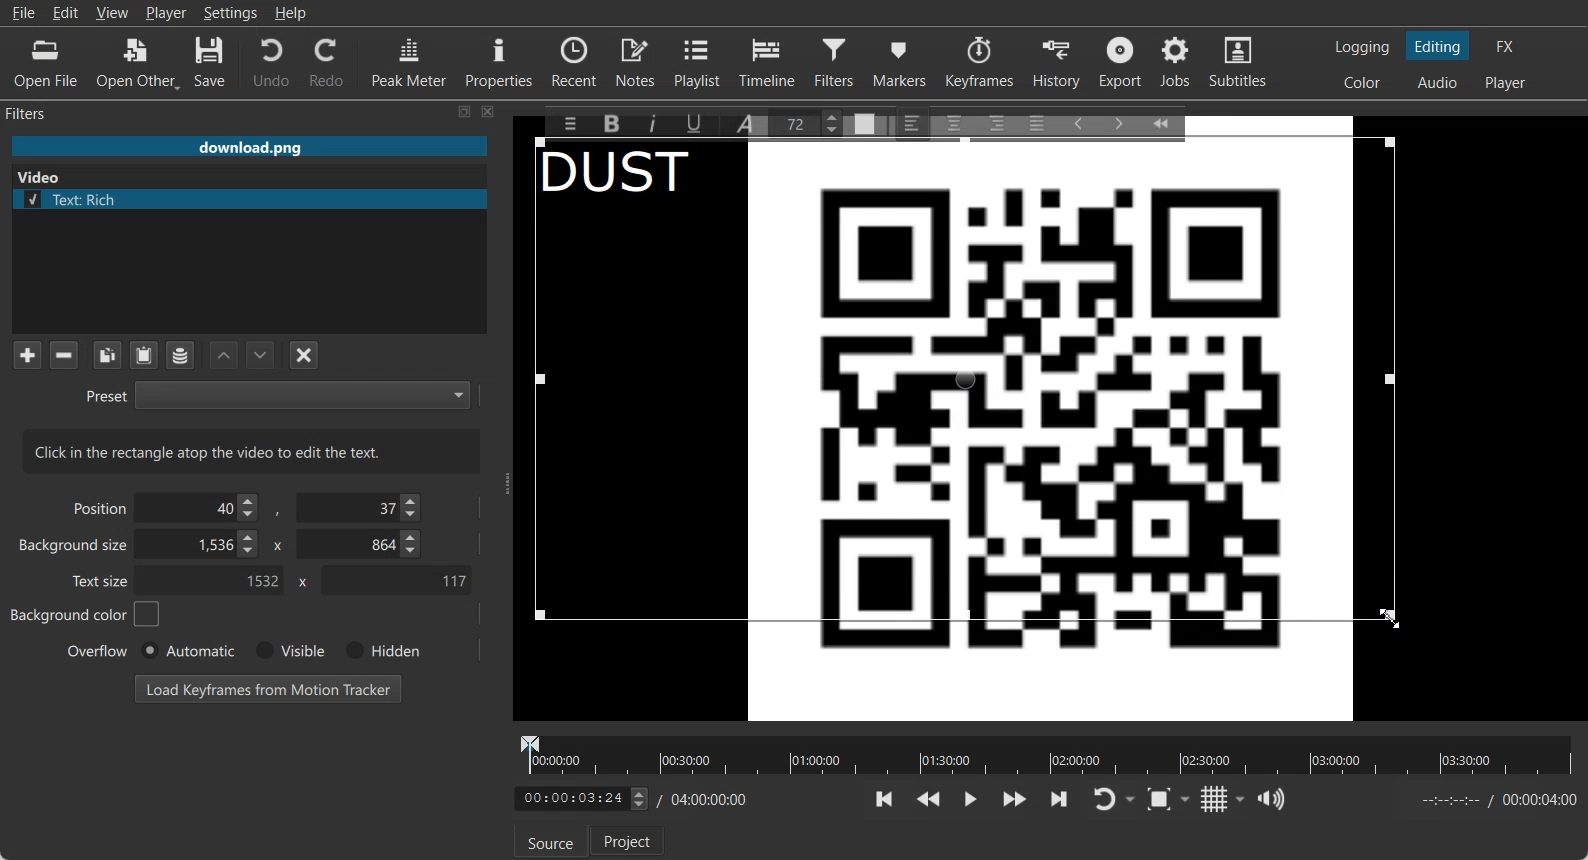  I want to click on Toggle Zoom, so click(1161, 800).